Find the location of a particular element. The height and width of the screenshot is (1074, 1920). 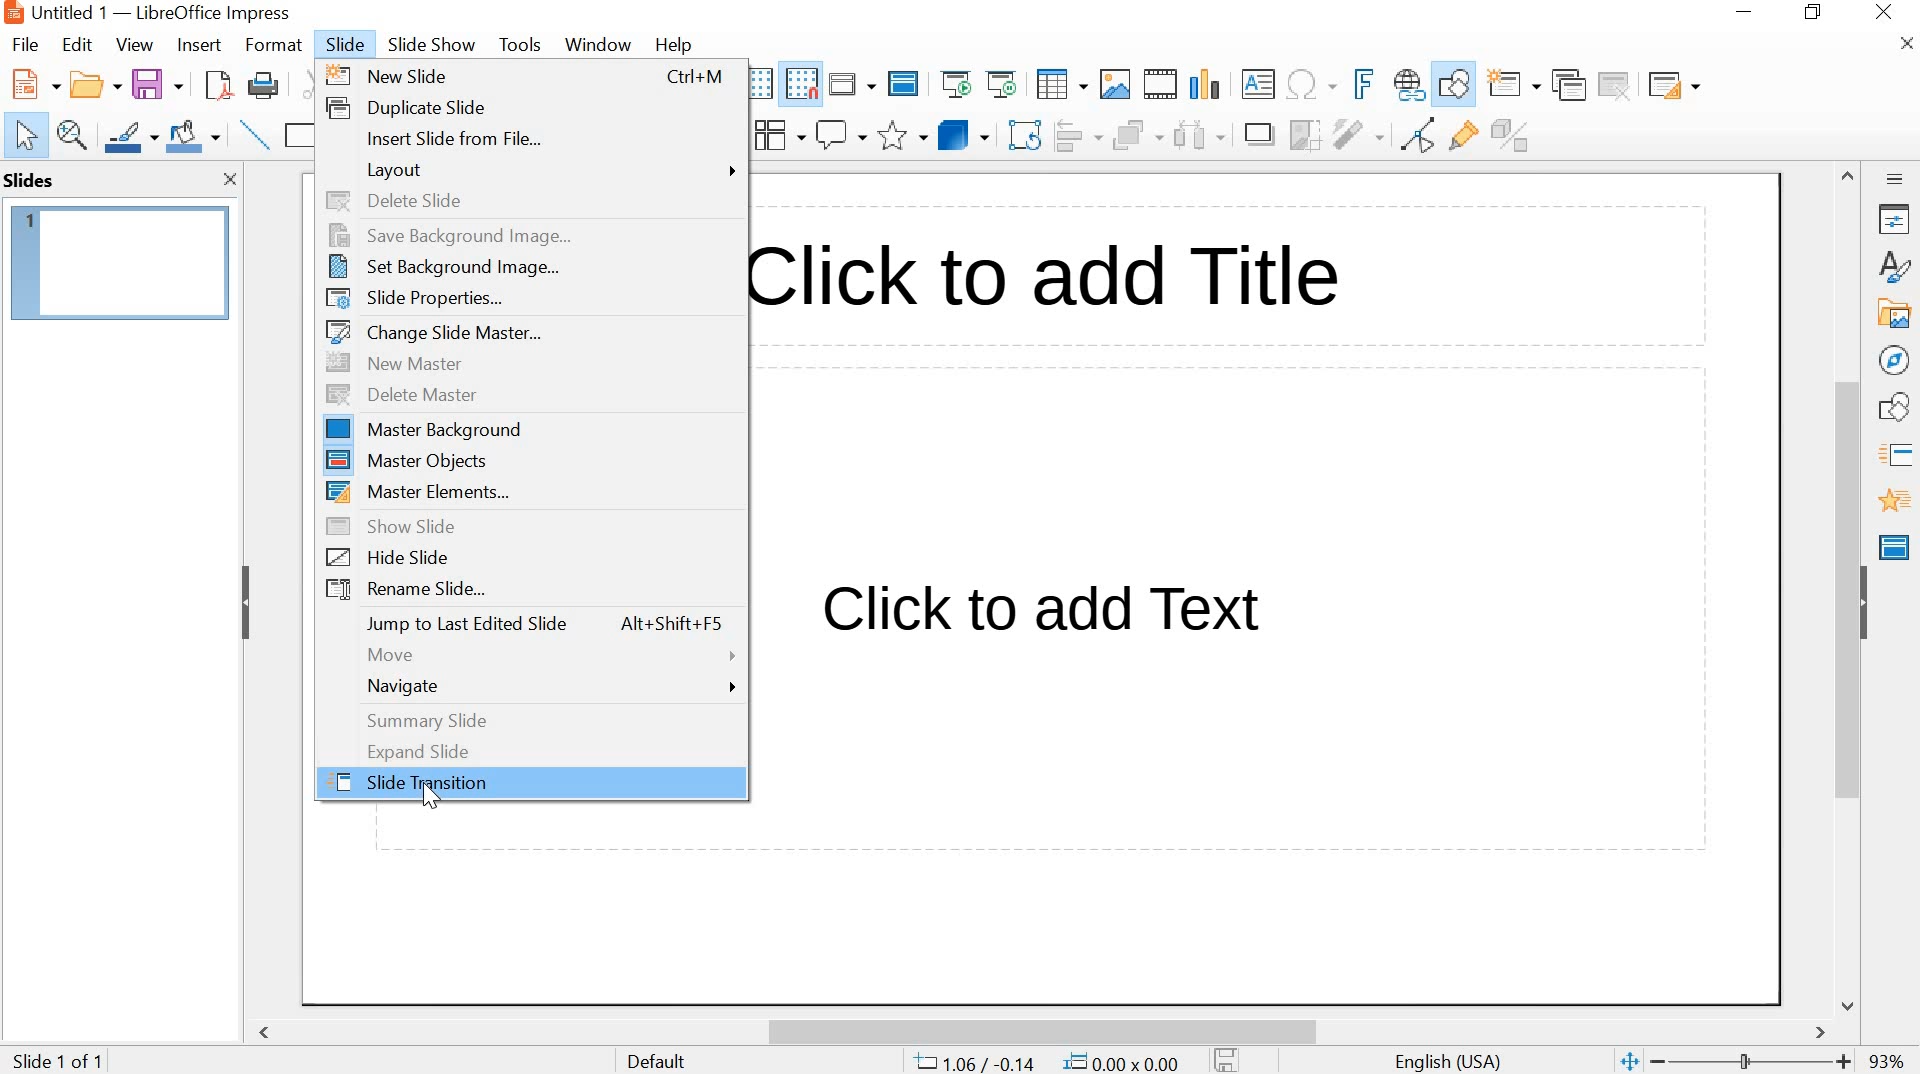

save background image is located at coordinates (529, 235).